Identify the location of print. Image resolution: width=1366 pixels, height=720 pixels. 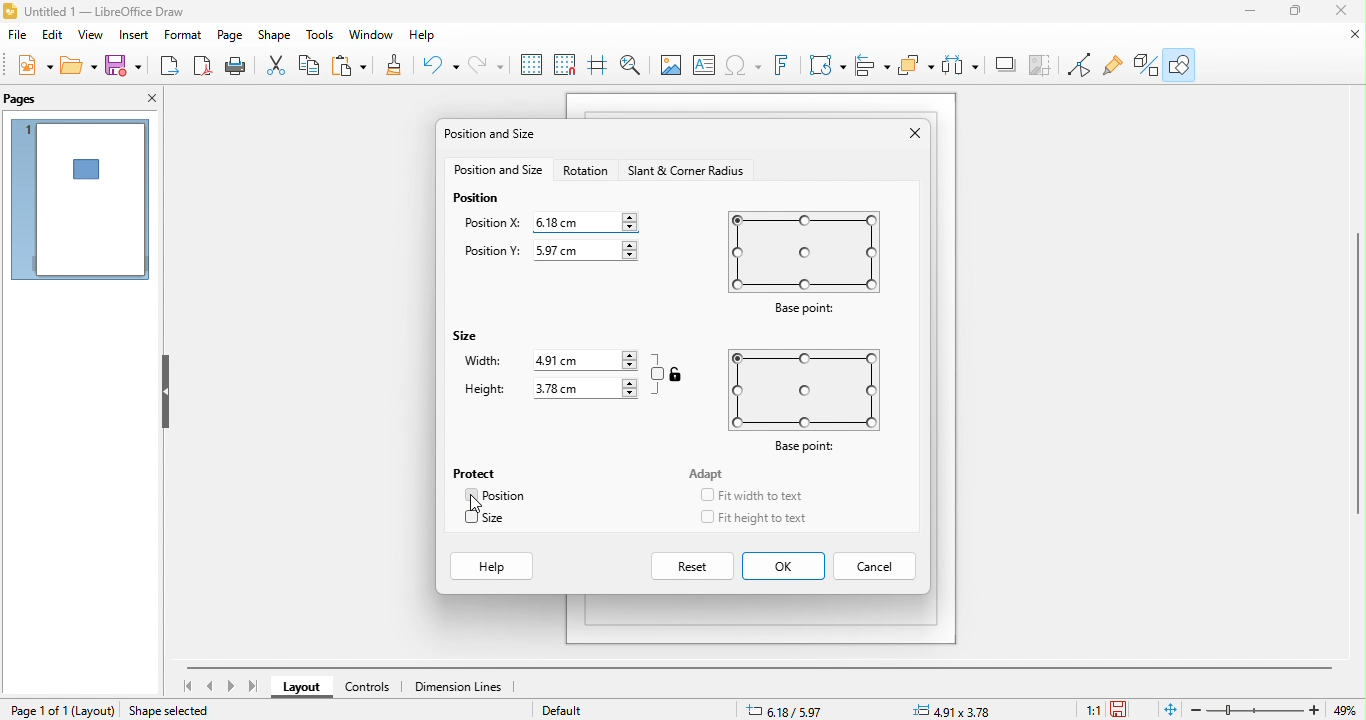
(235, 66).